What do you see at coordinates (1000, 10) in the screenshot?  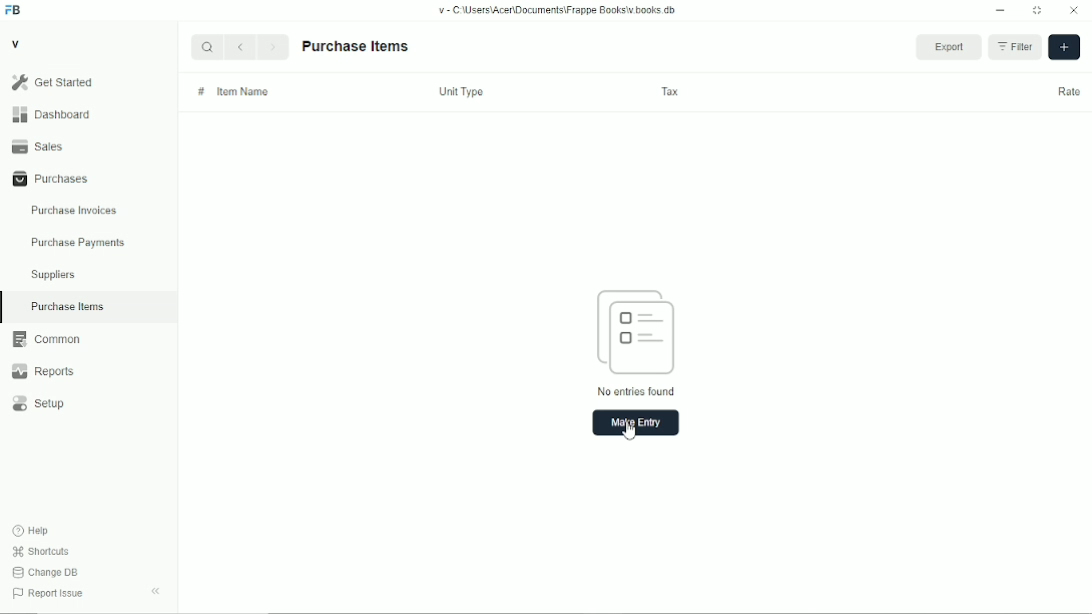 I see `Minimize` at bounding box center [1000, 10].